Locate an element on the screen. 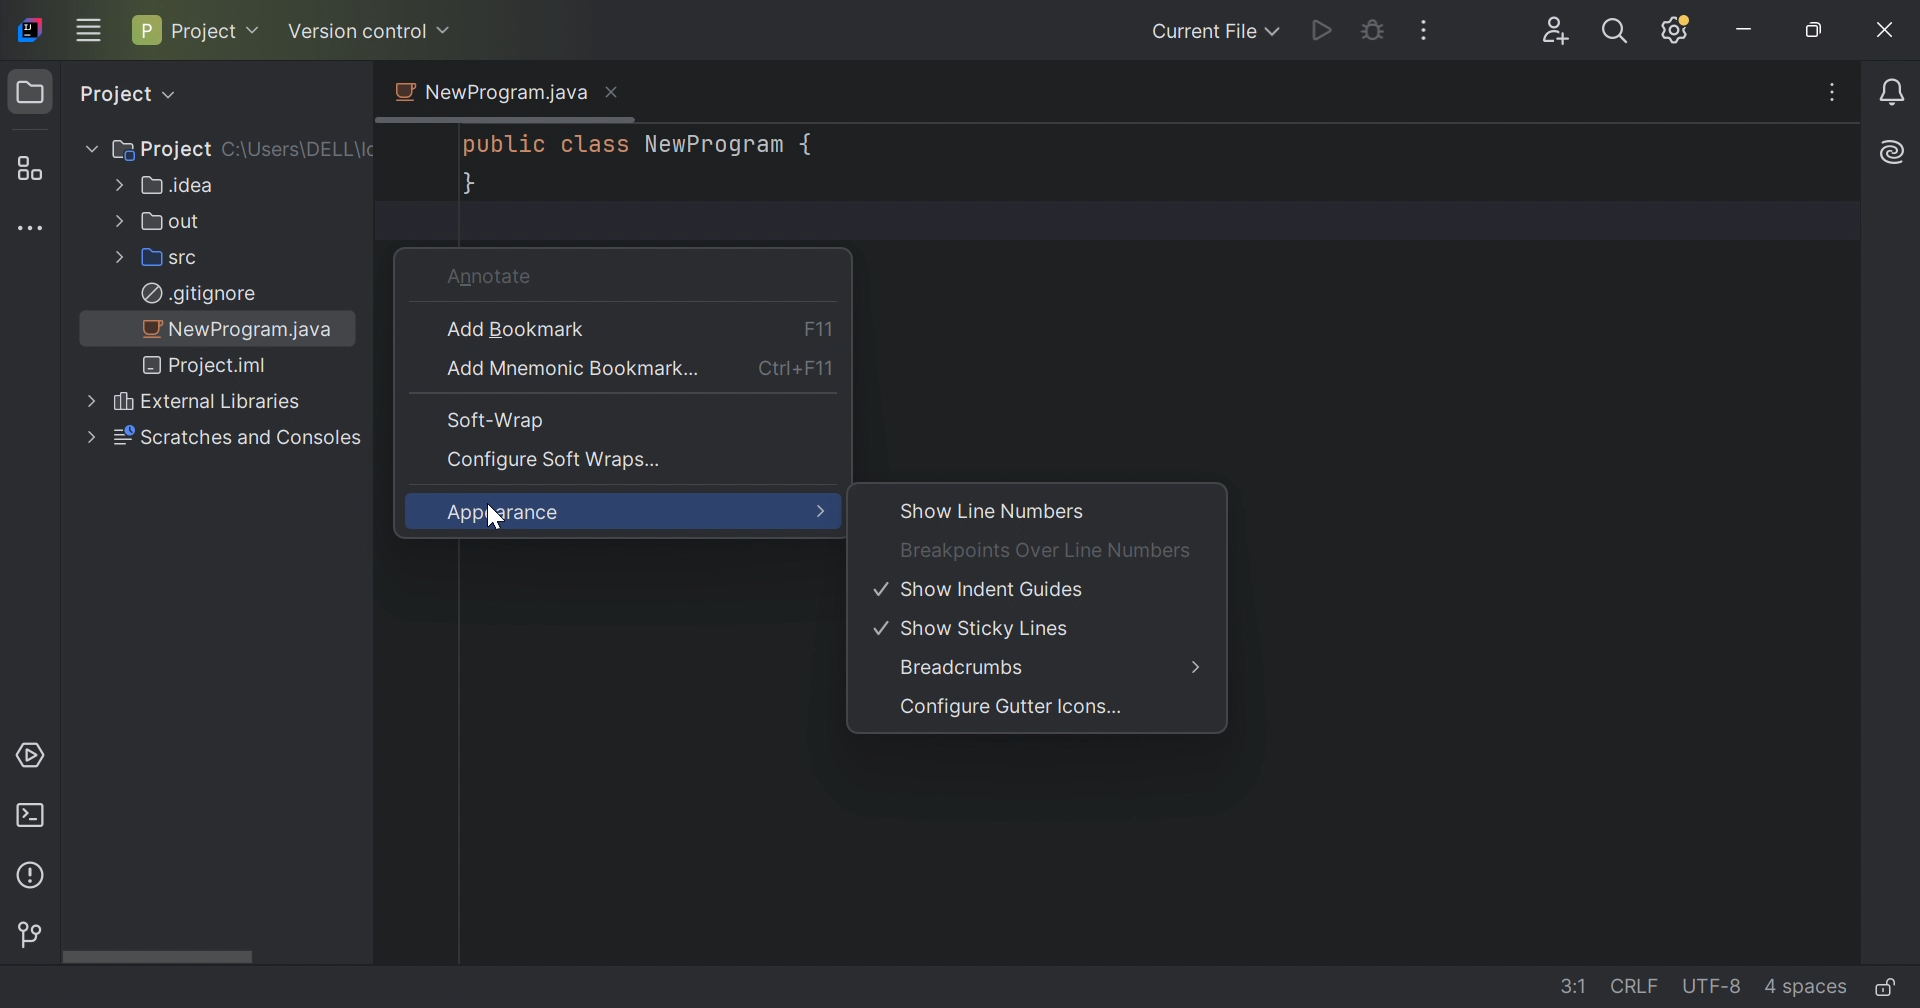 The width and height of the screenshot is (1920, 1008). Breakpoints Over Line Numbers is located at coordinates (1046, 550).